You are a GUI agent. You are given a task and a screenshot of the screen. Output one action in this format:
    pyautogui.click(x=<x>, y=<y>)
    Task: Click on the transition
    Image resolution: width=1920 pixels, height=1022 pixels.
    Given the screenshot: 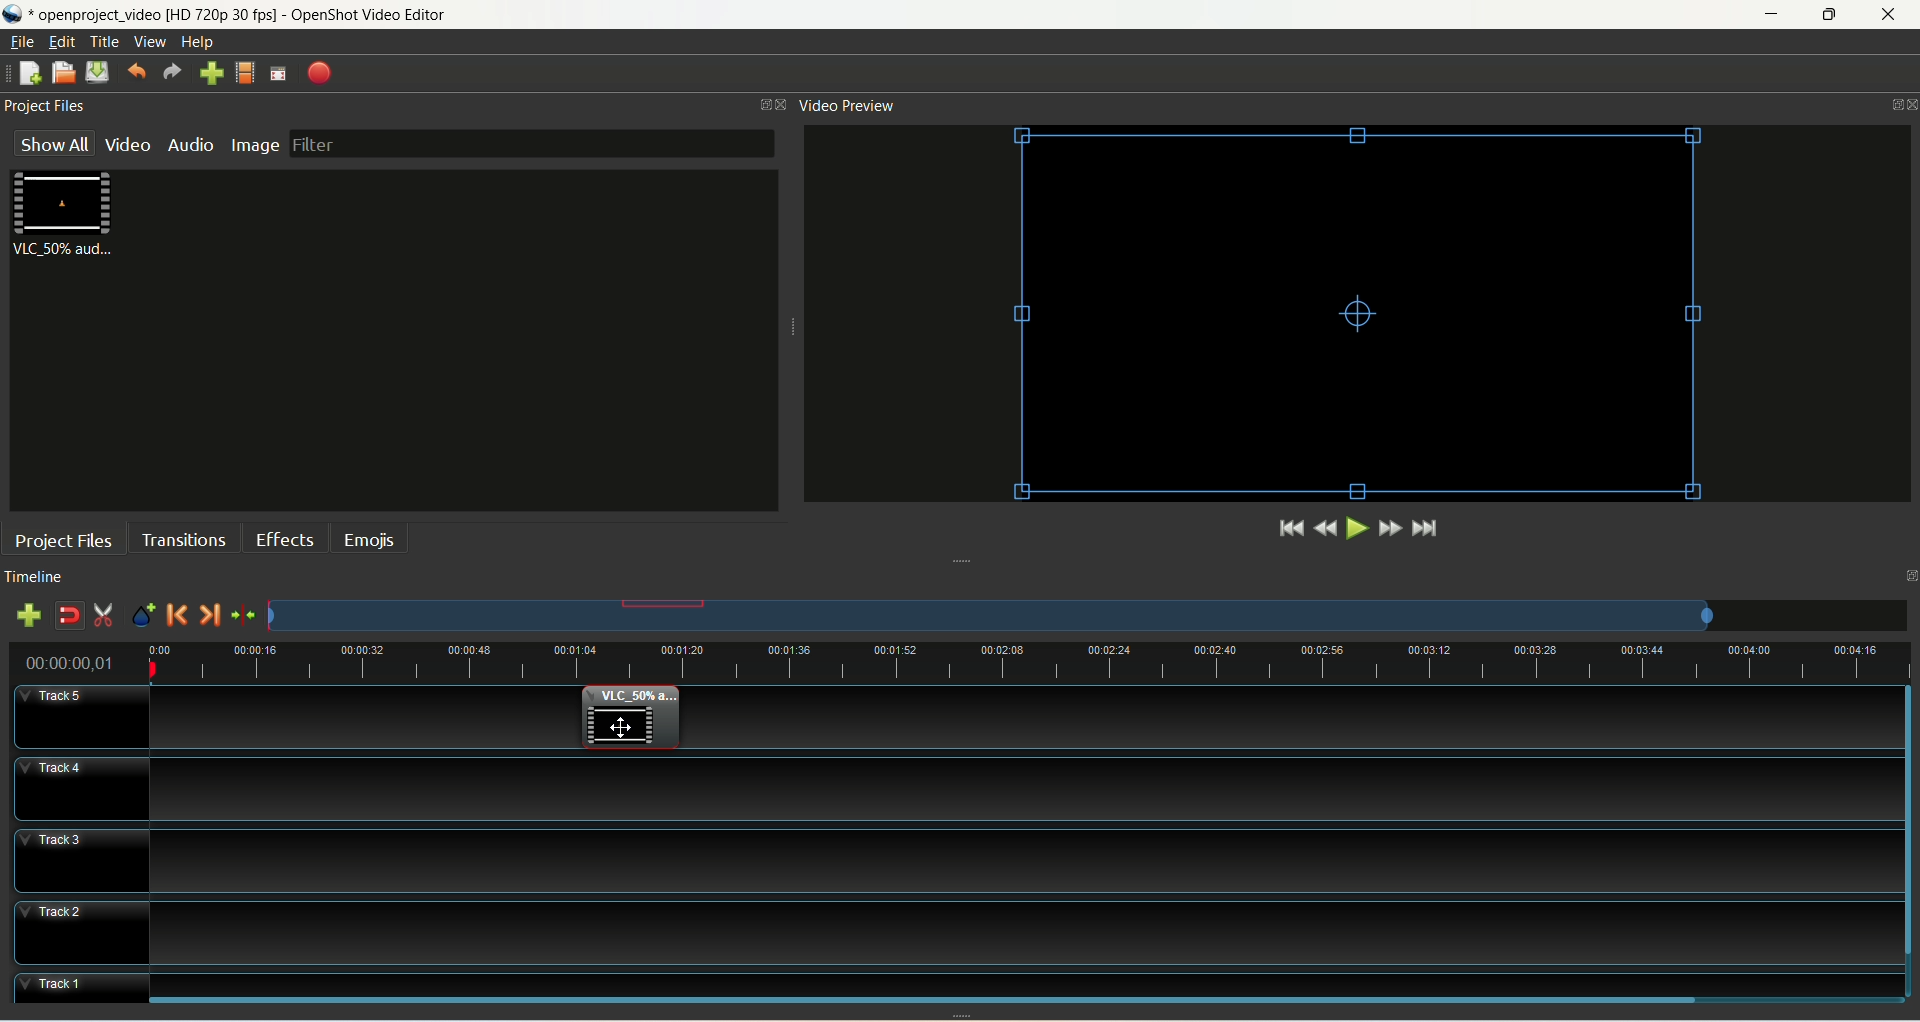 What is the action you would take?
    pyautogui.click(x=185, y=538)
    